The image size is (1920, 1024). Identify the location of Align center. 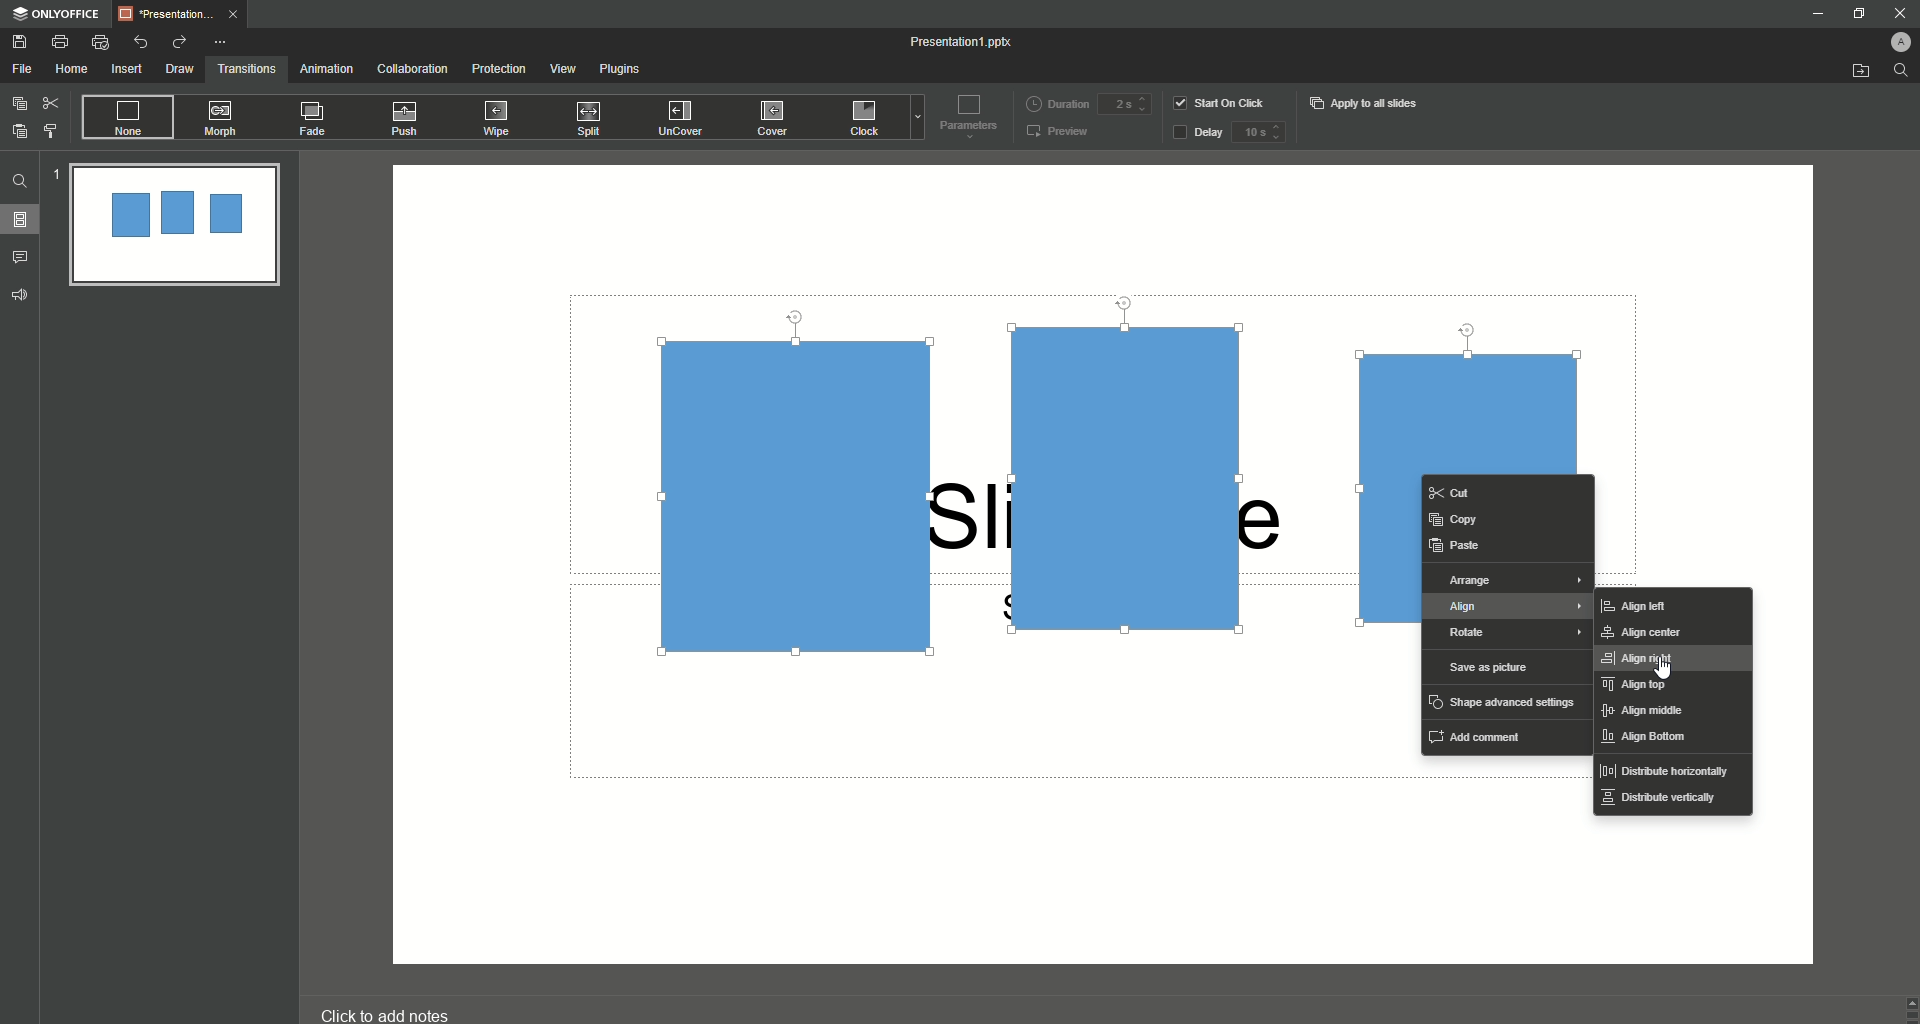
(1651, 633).